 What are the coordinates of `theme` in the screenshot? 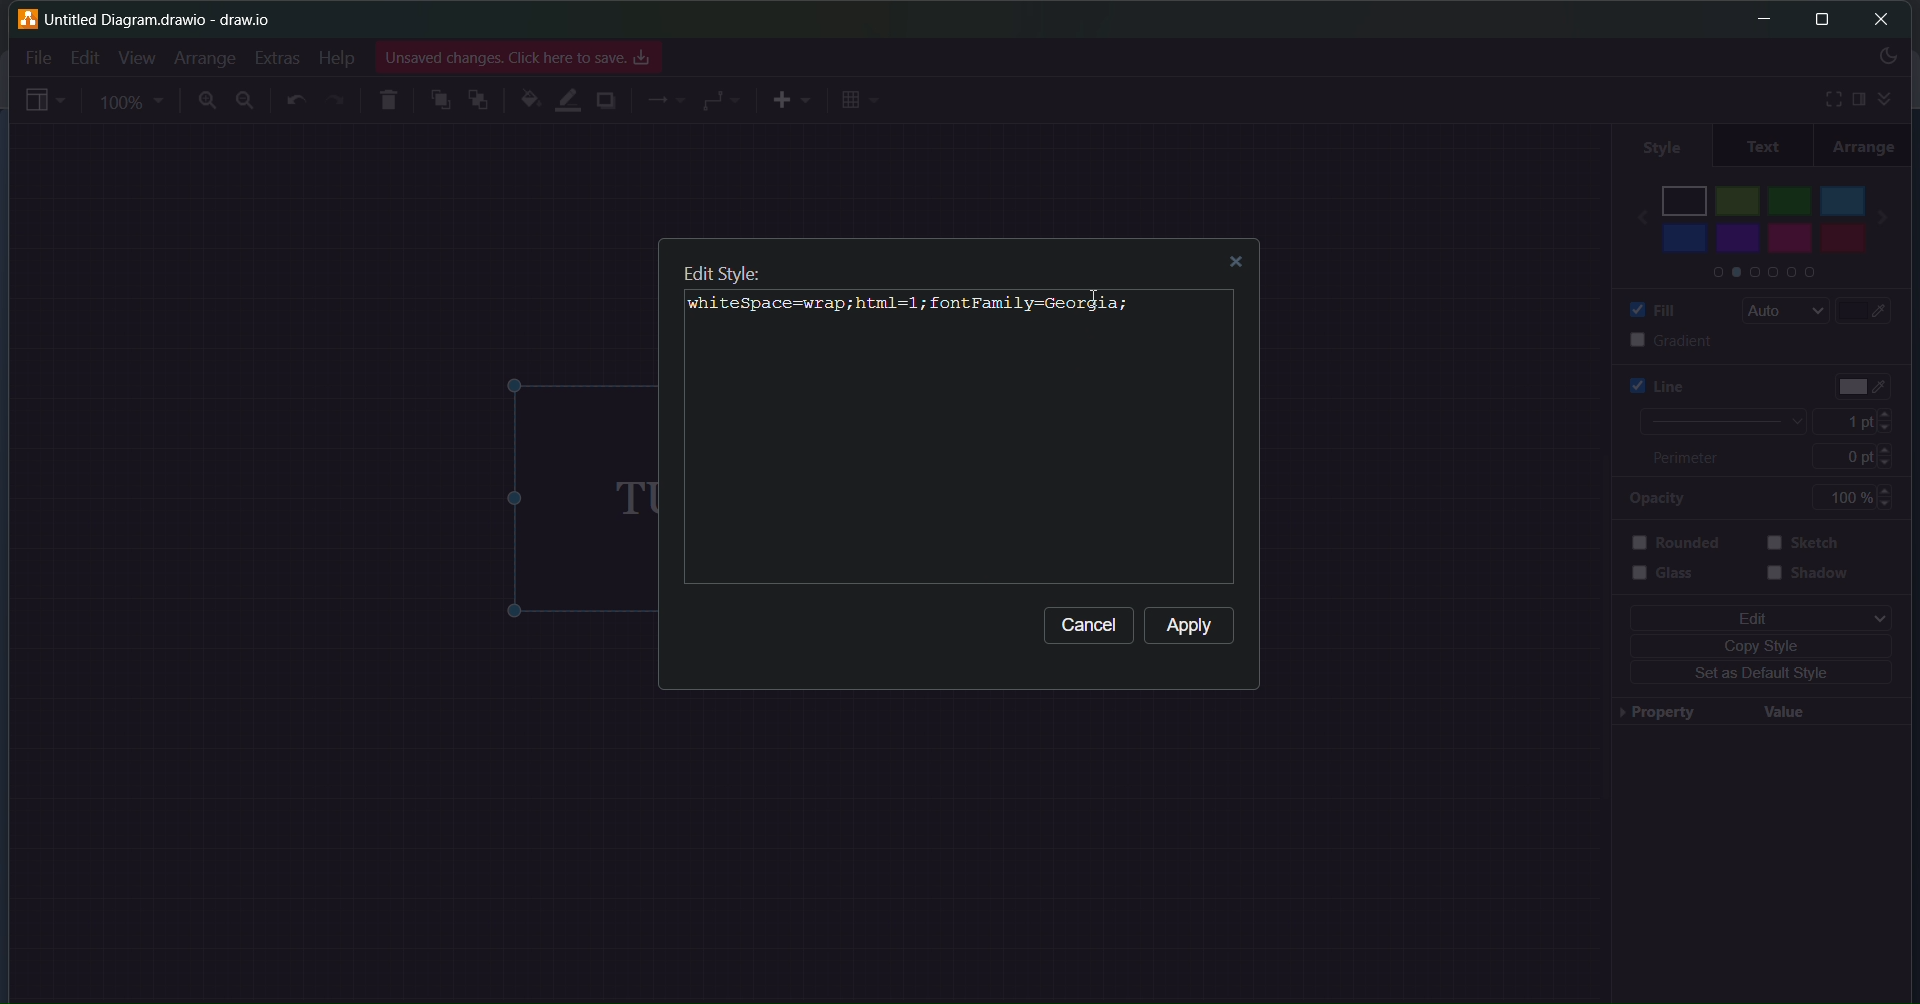 It's located at (1886, 59).